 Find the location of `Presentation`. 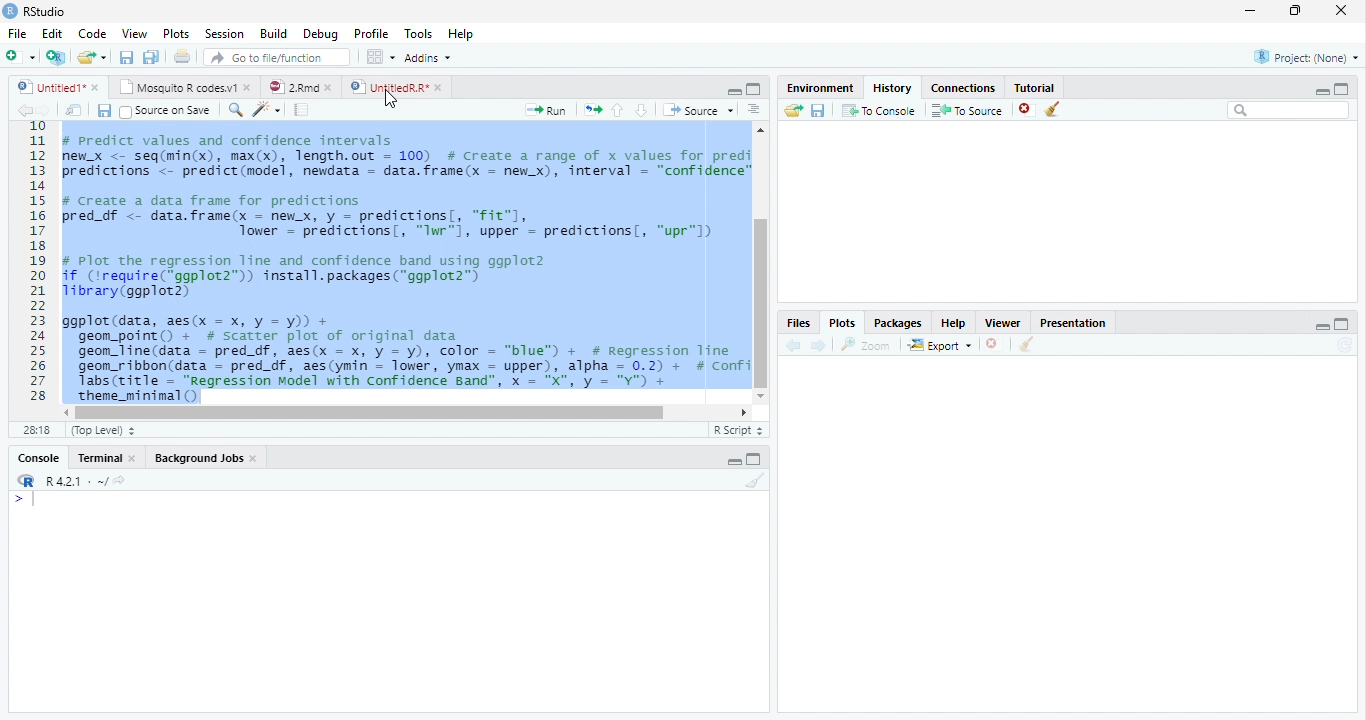

Presentation is located at coordinates (1072, 323).